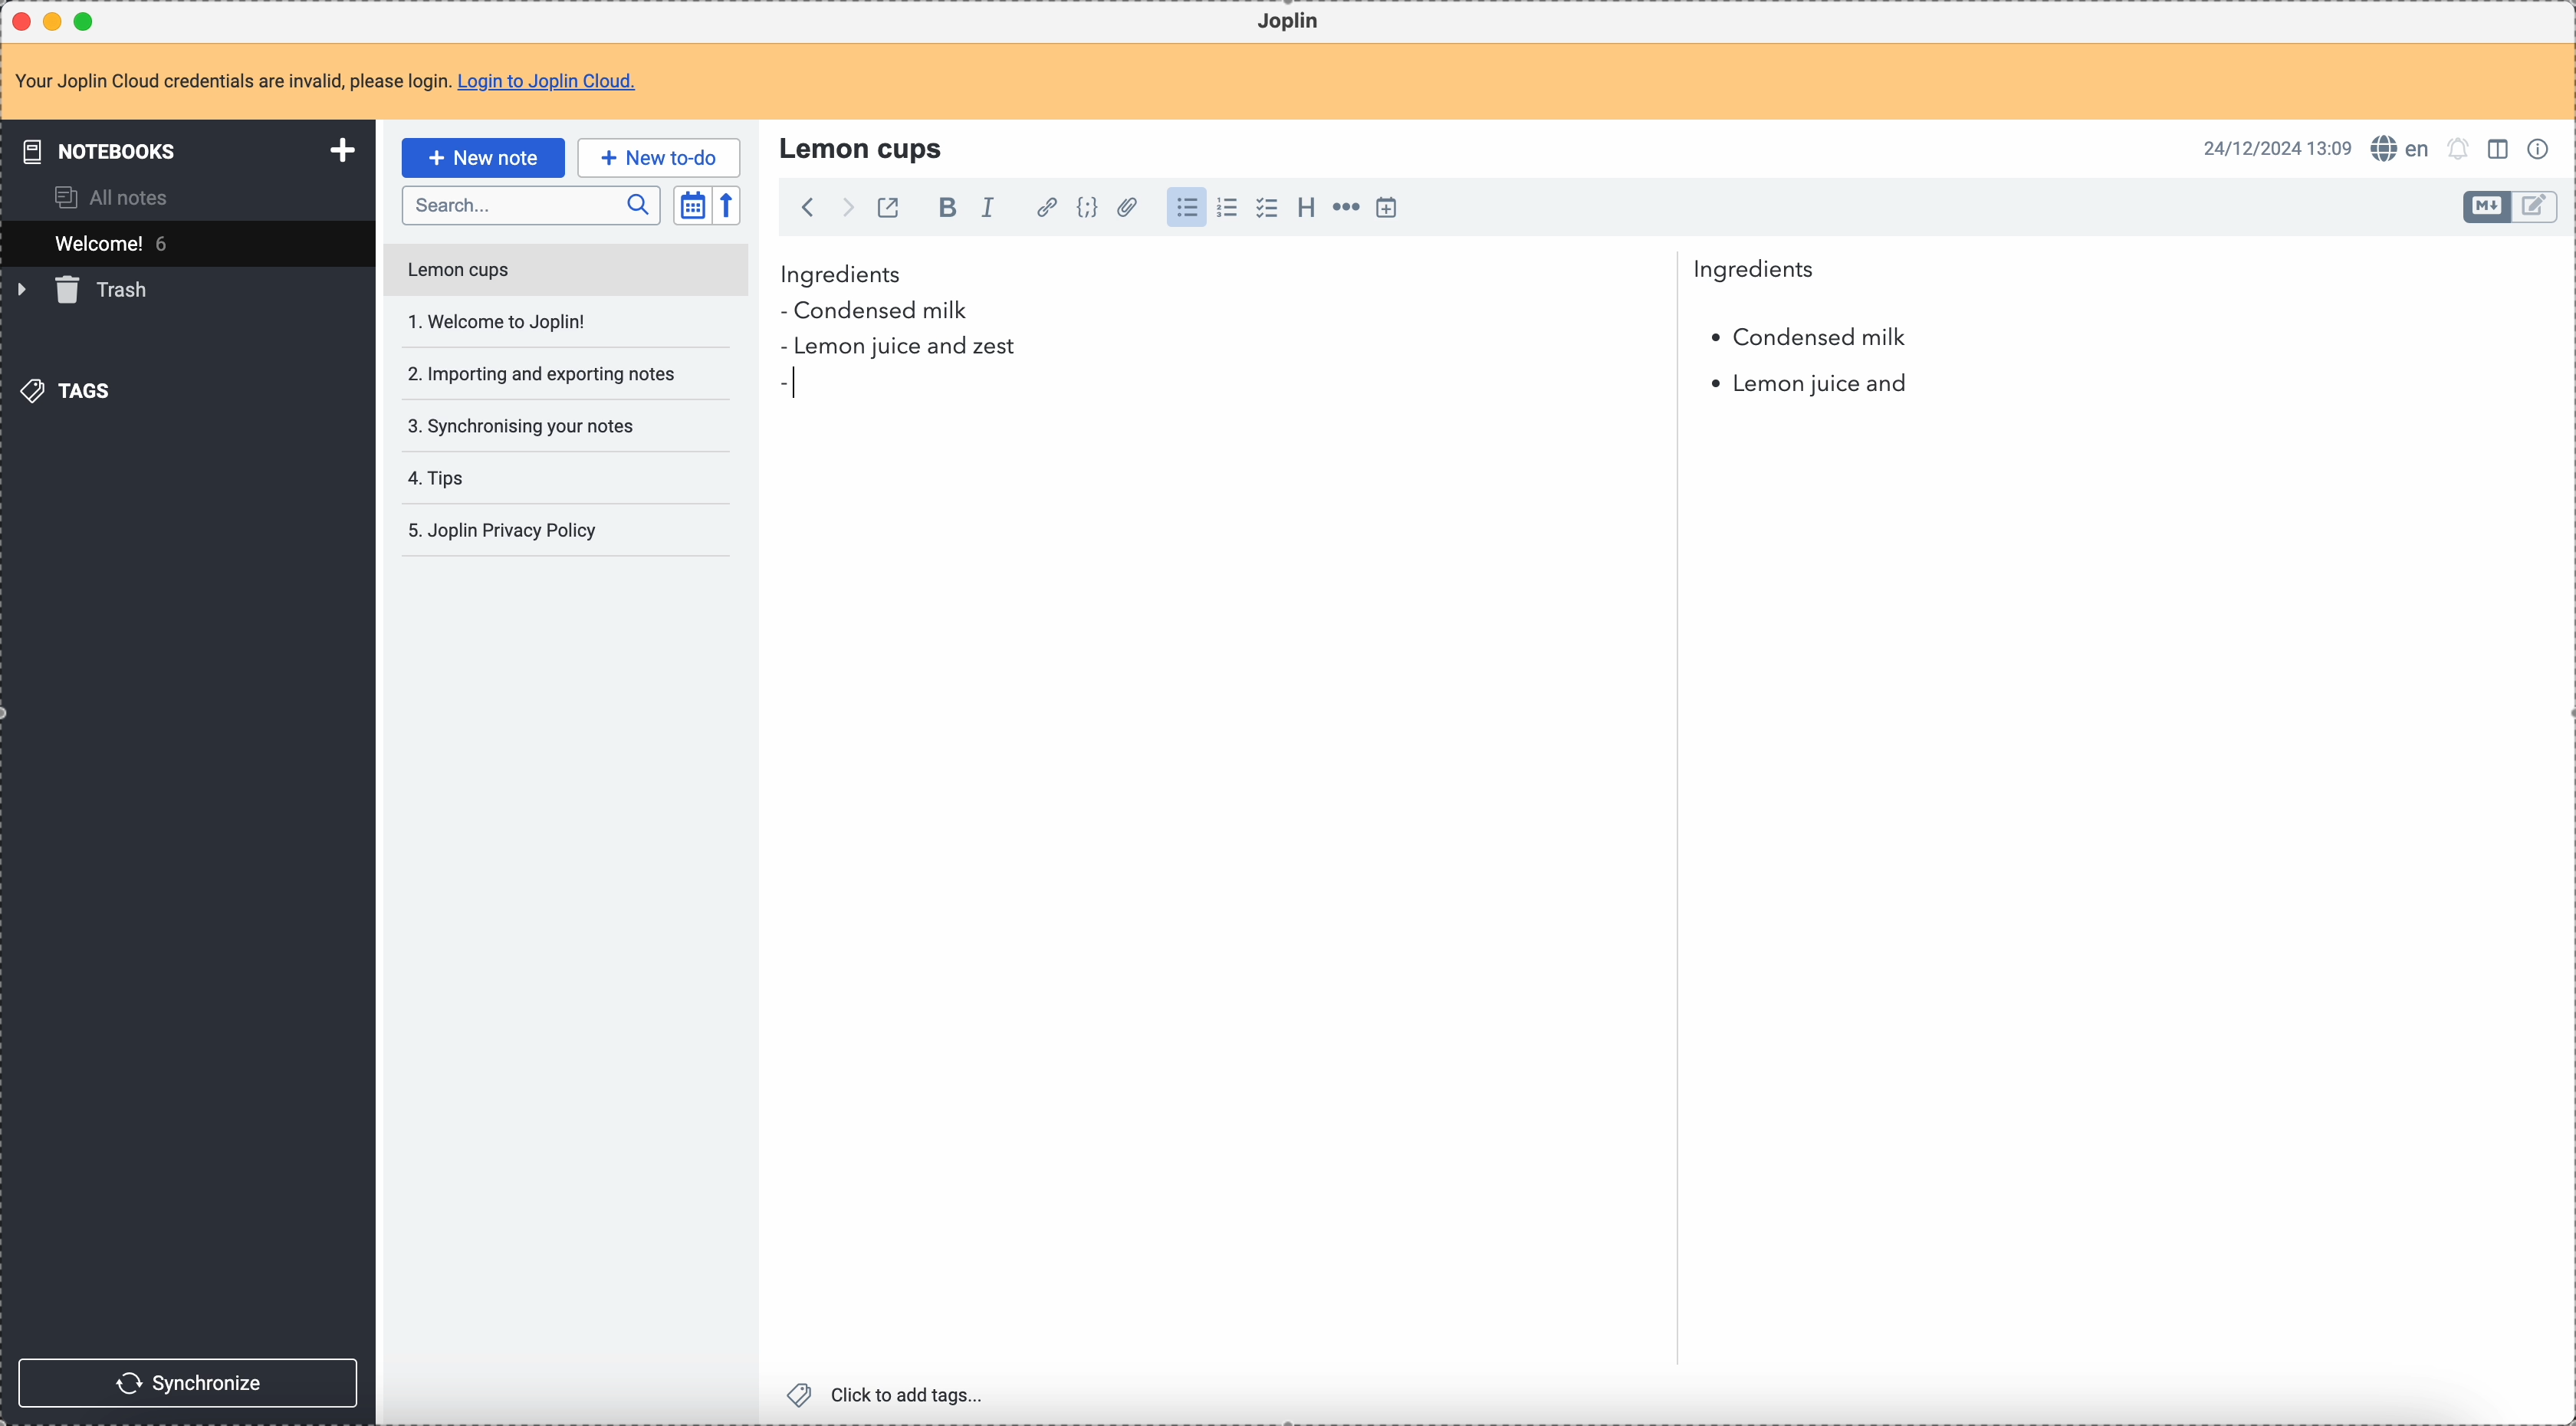  Describe the element at coordinates (2488, 207) in the screenshot. I see `toggle edit layout` at that location.